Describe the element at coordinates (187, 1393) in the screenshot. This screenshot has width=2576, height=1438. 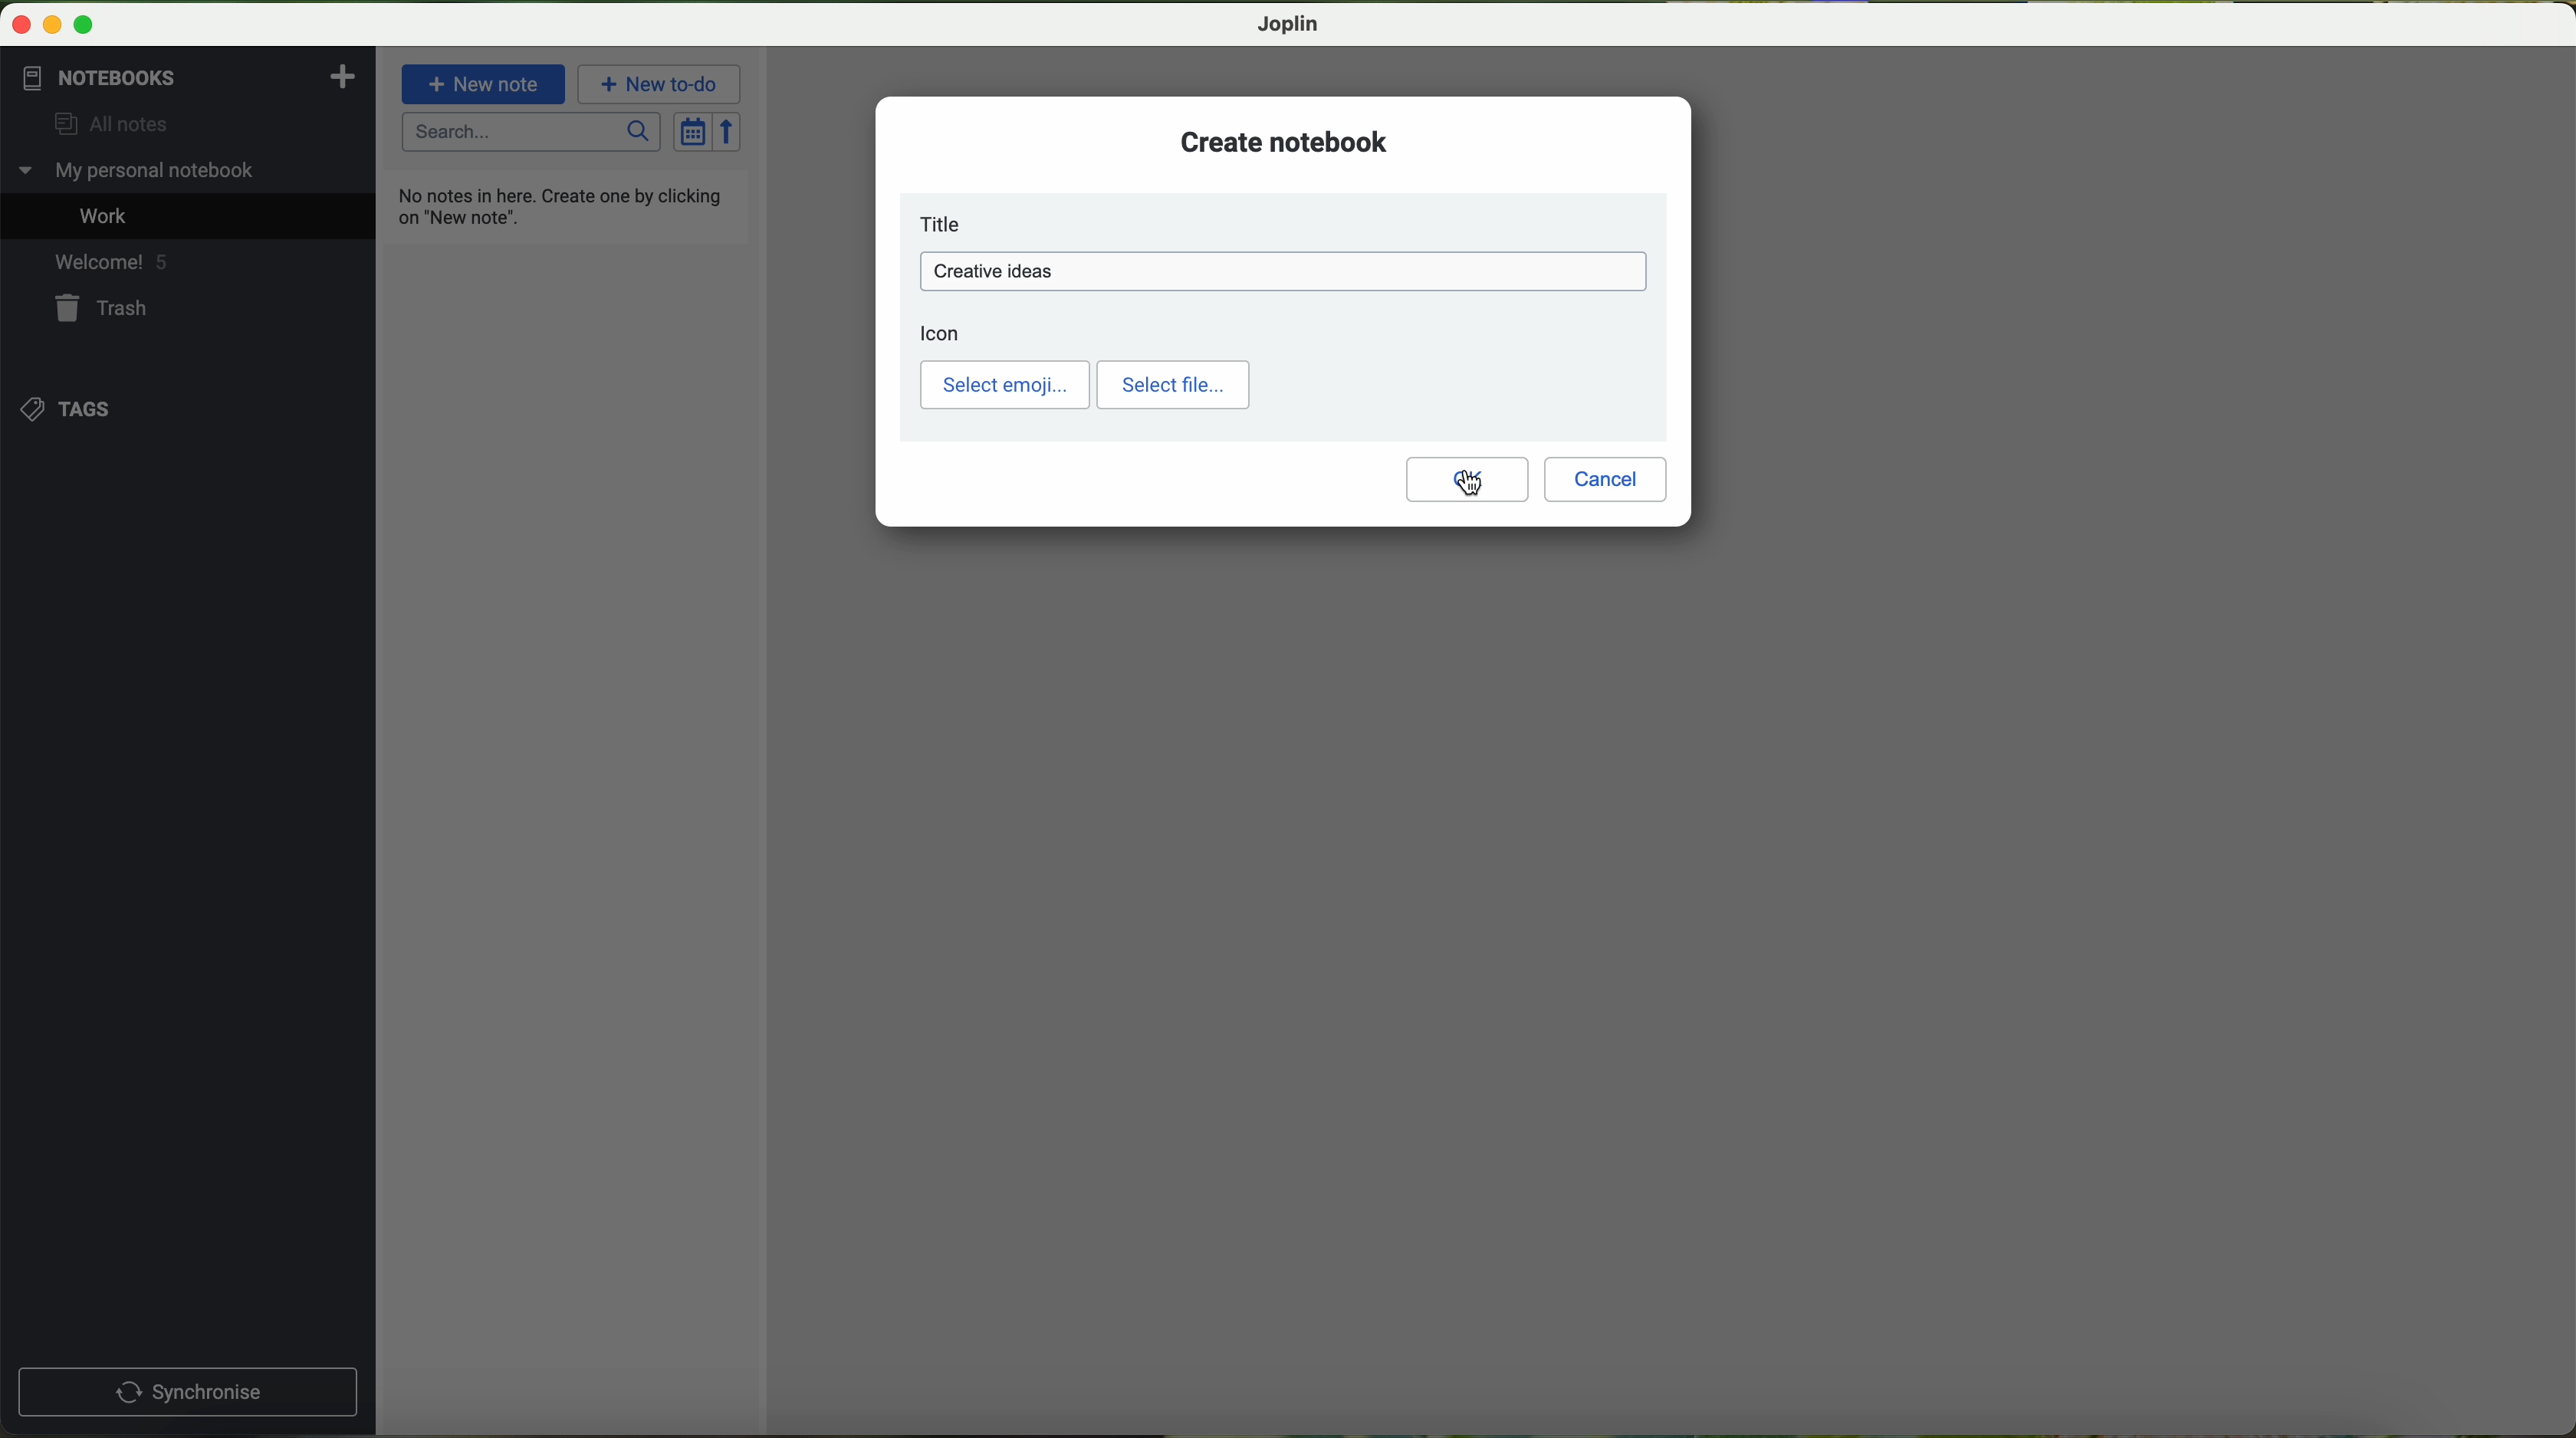
I see `synchronise button` at that location.